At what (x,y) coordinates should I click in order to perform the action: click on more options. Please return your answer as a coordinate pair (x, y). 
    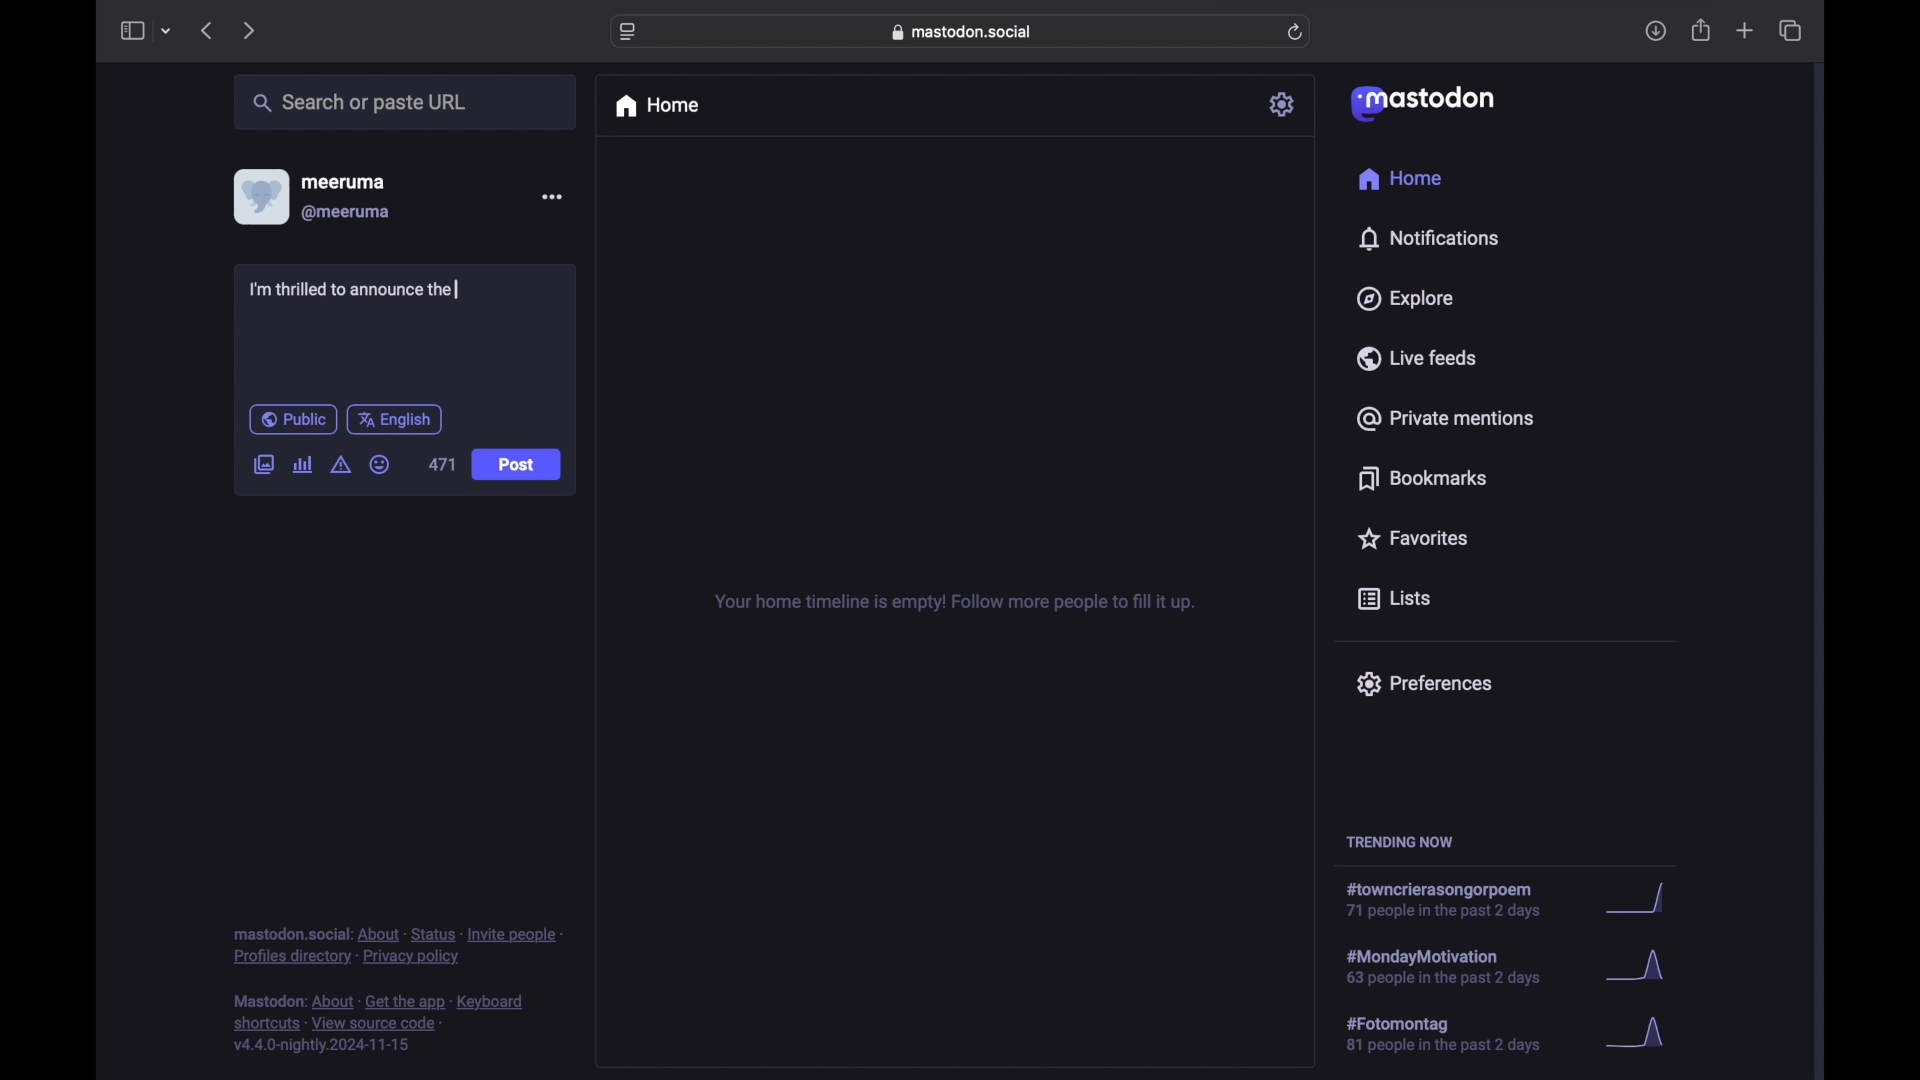
    Looking at the image, I should click on (551, 196).